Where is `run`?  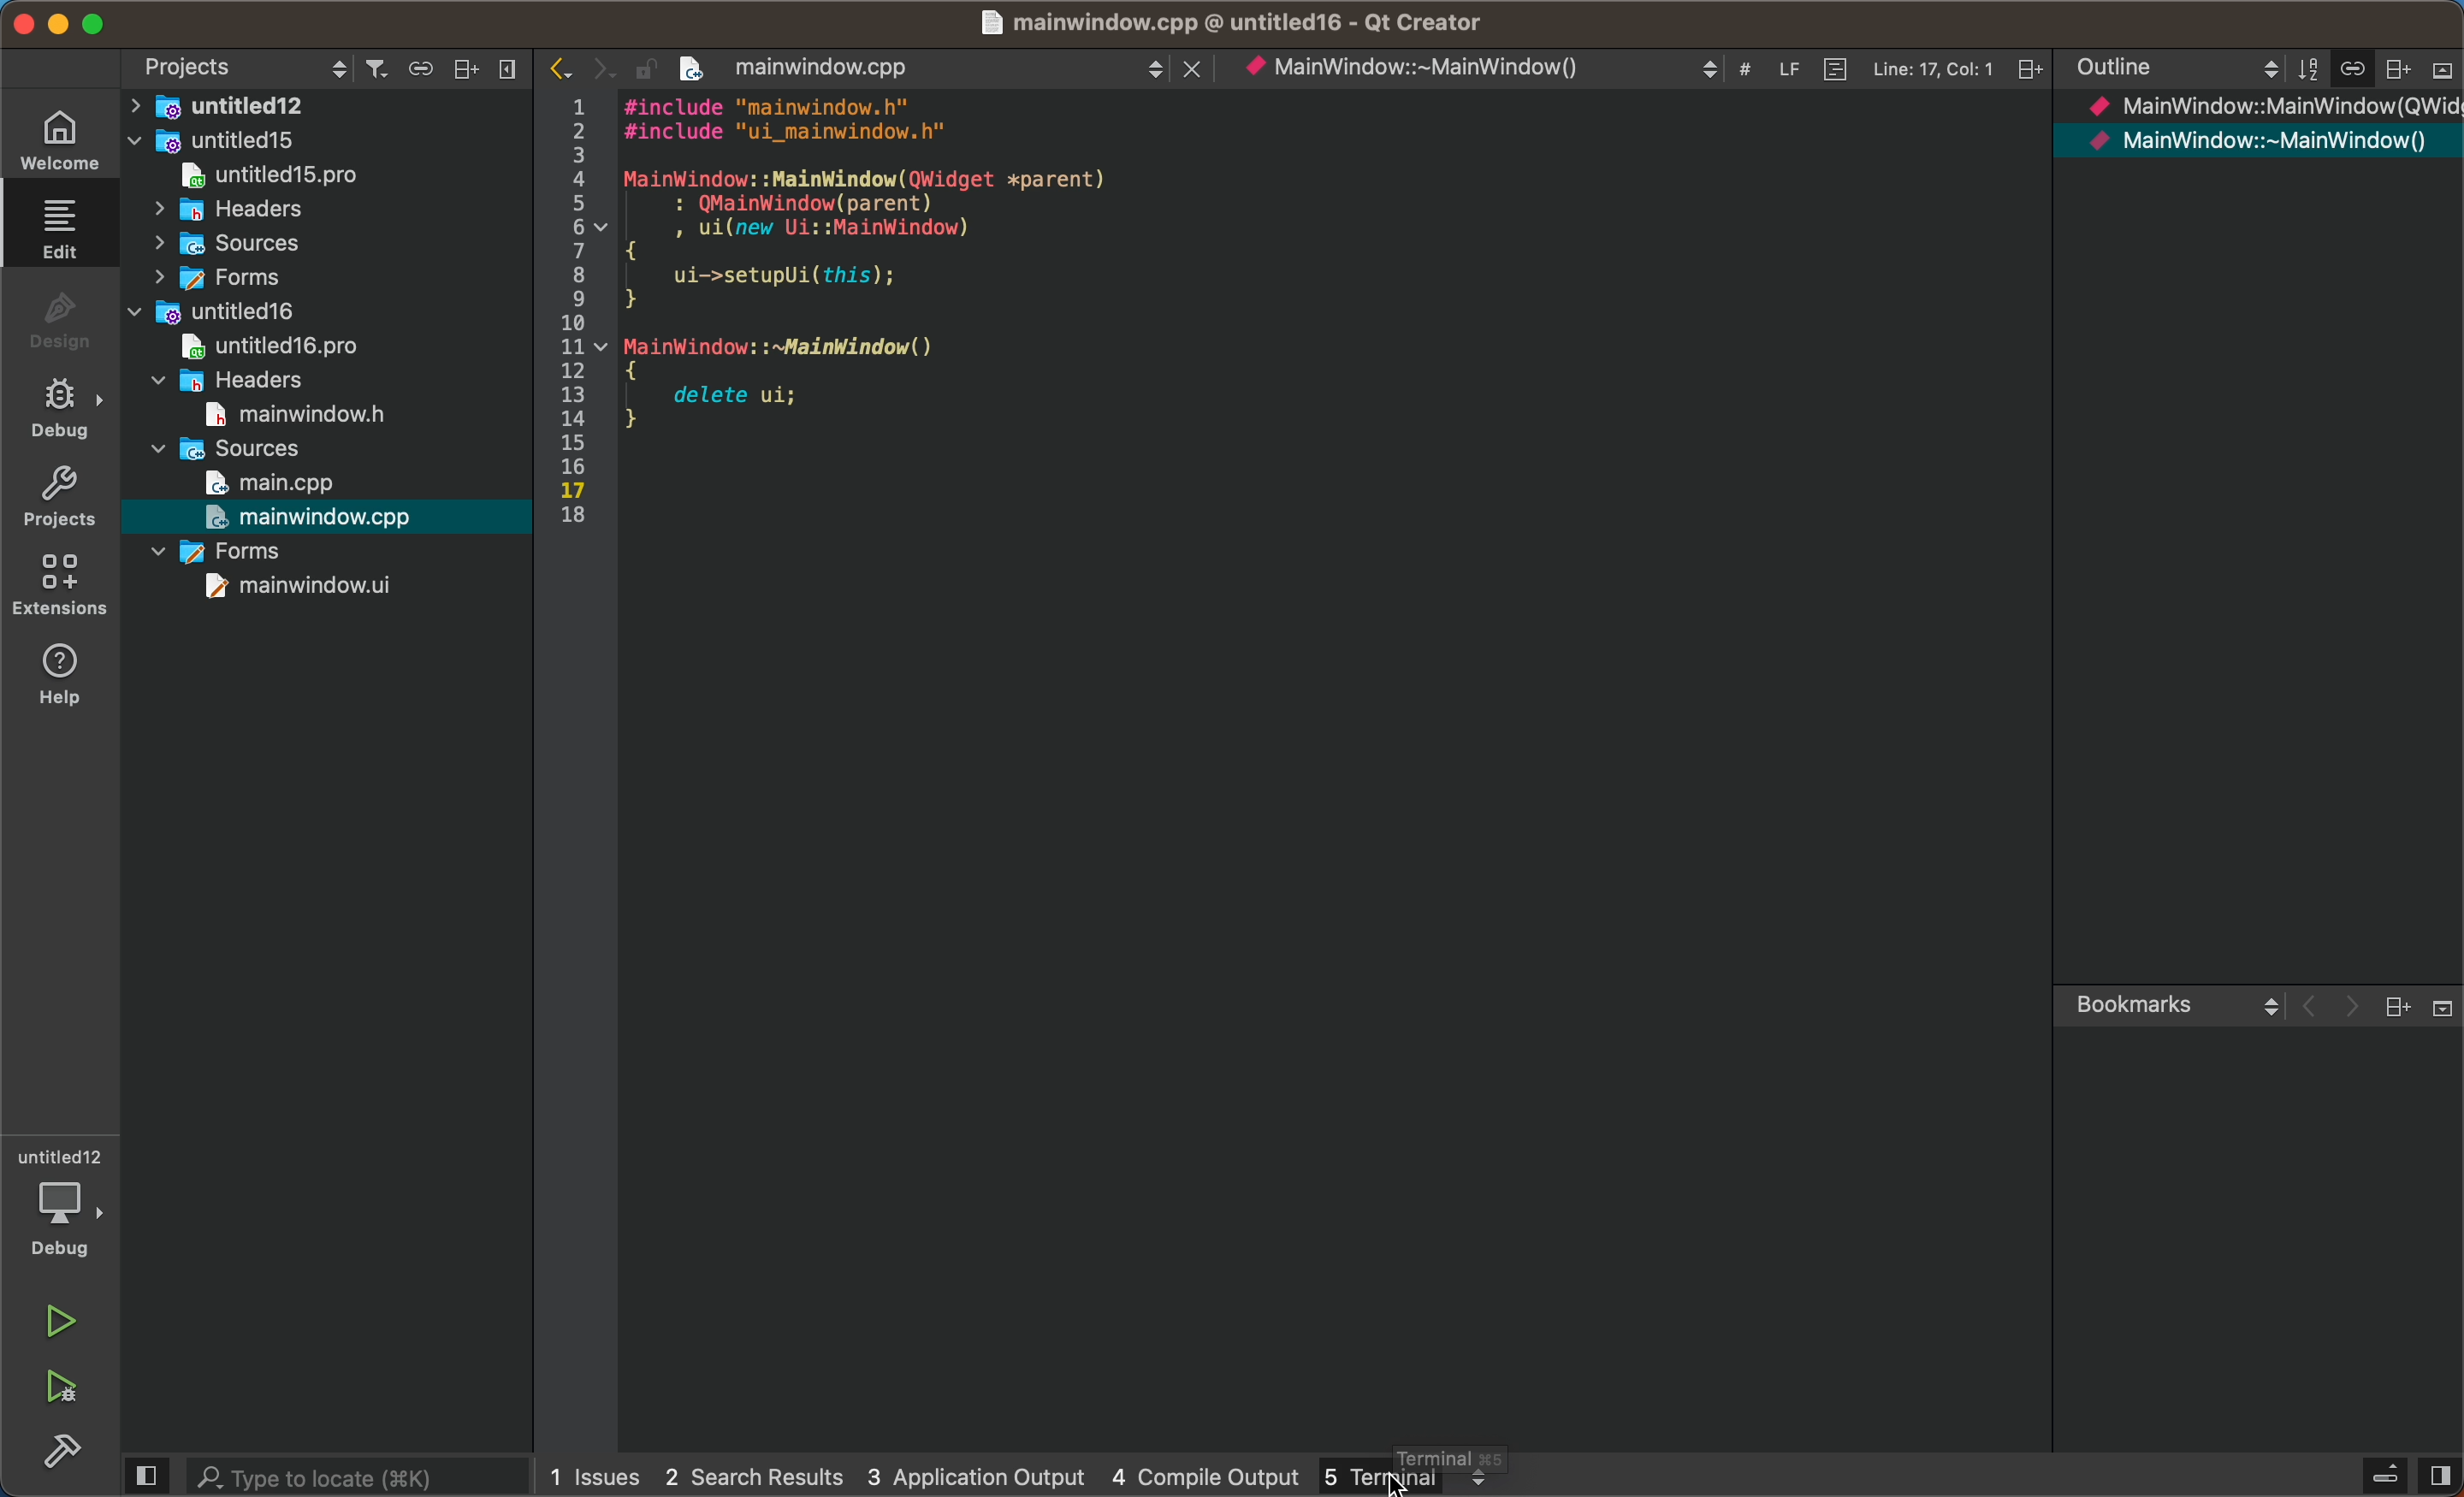
run is located at coordinates (59, 1314).